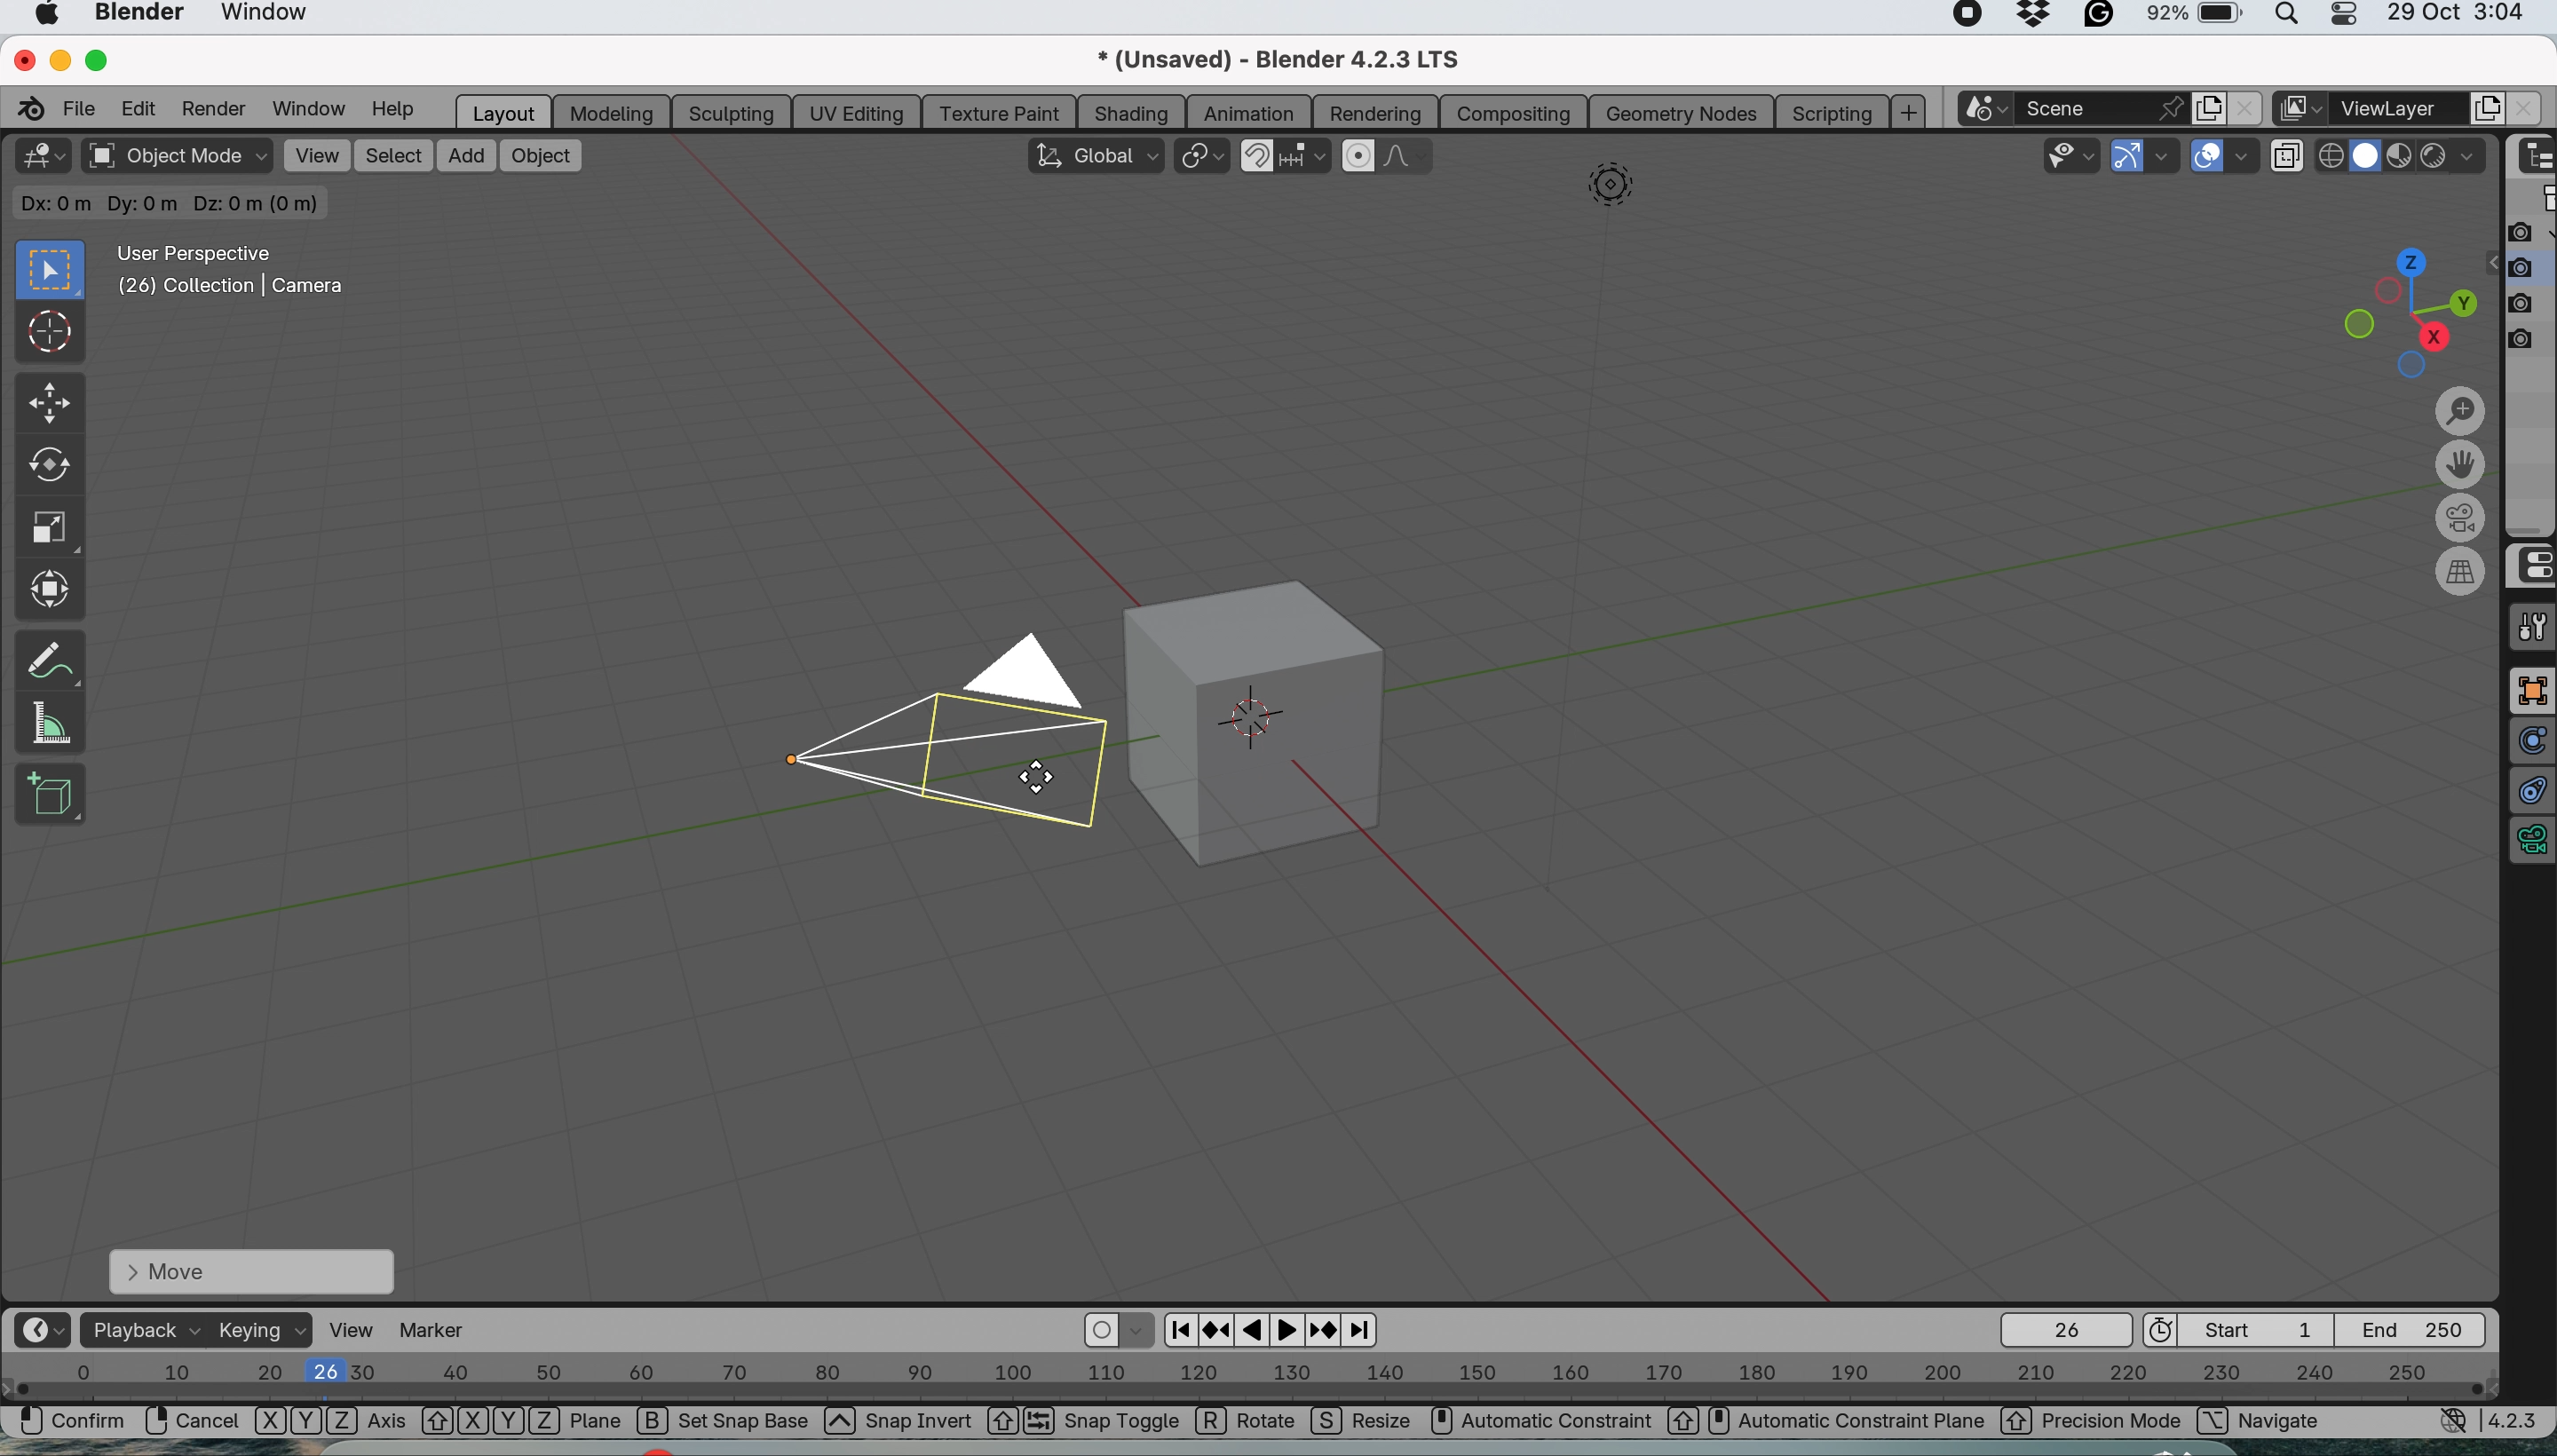 The width and height of the screenshot is (2557, 1456). I want to click on add cube, so click(51, 794).